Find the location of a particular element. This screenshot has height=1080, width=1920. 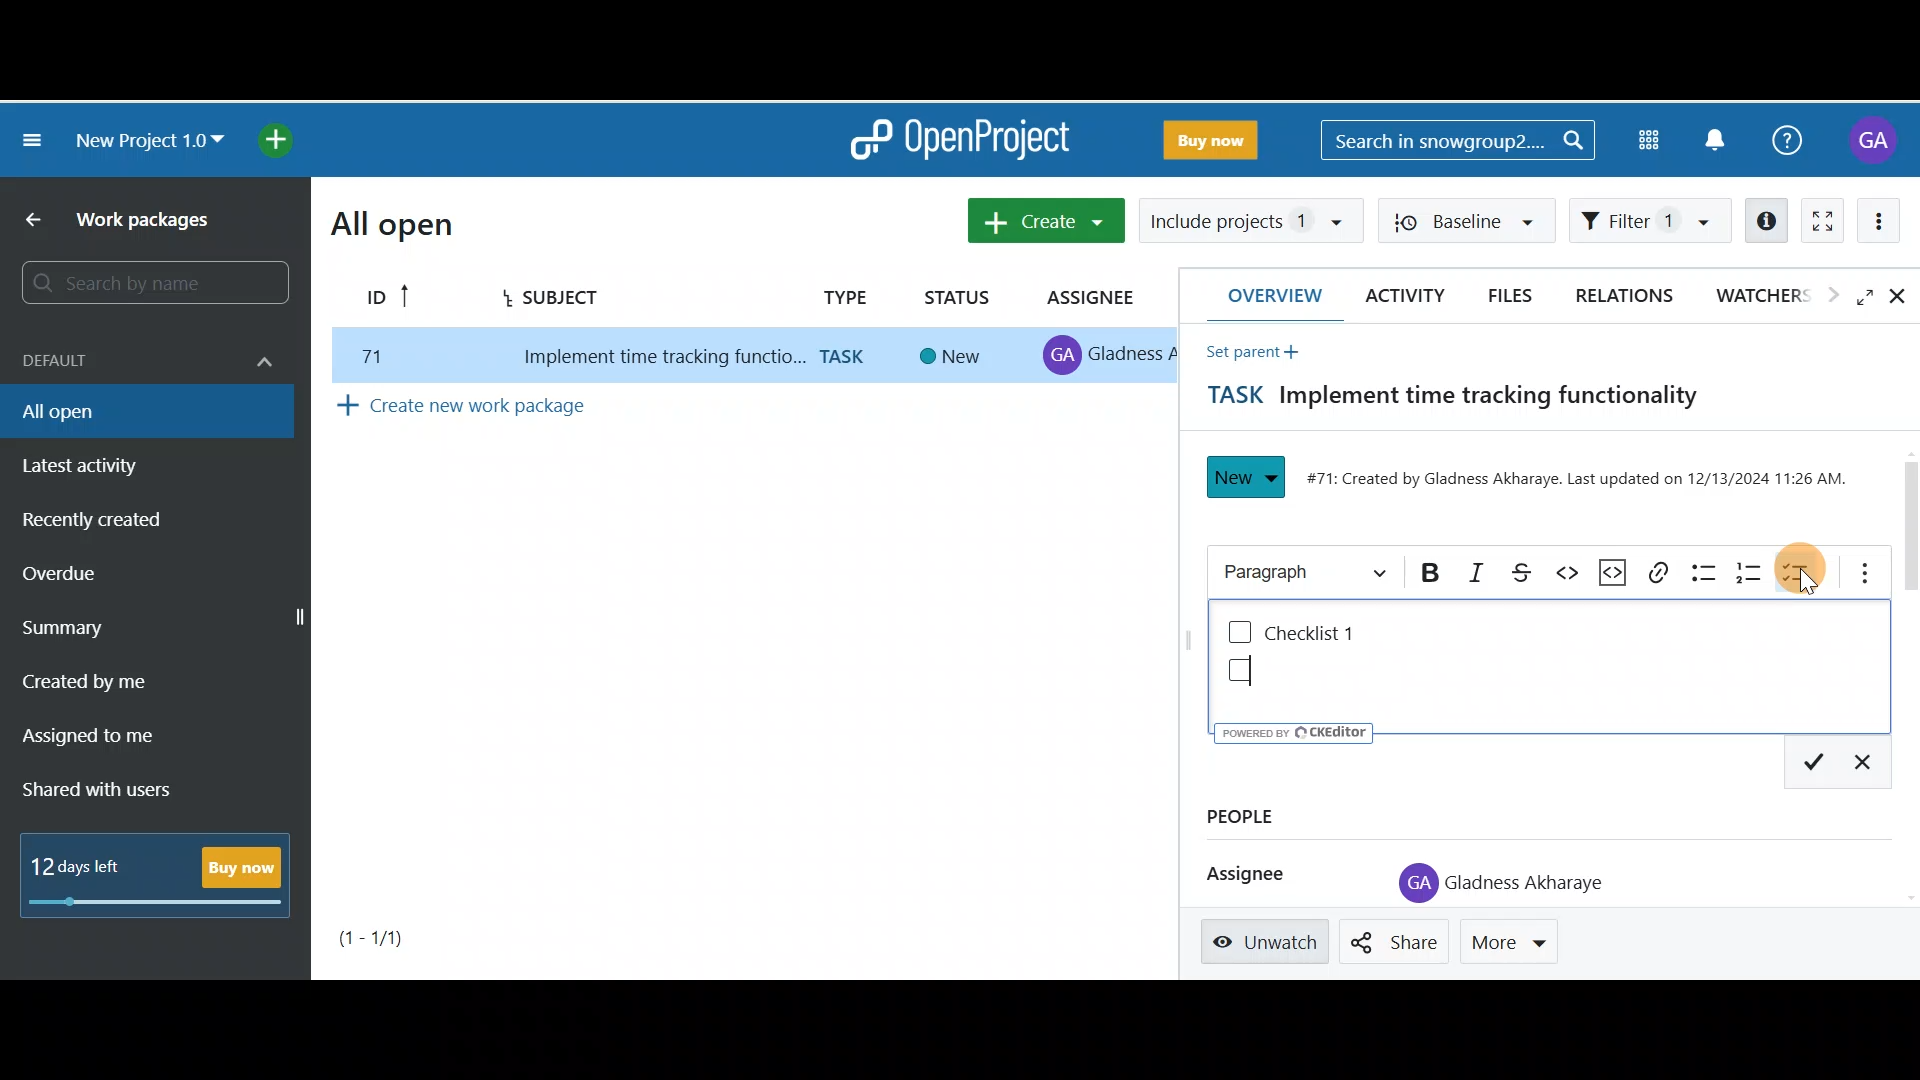

Assignee is located at coordinates (1096, 298).